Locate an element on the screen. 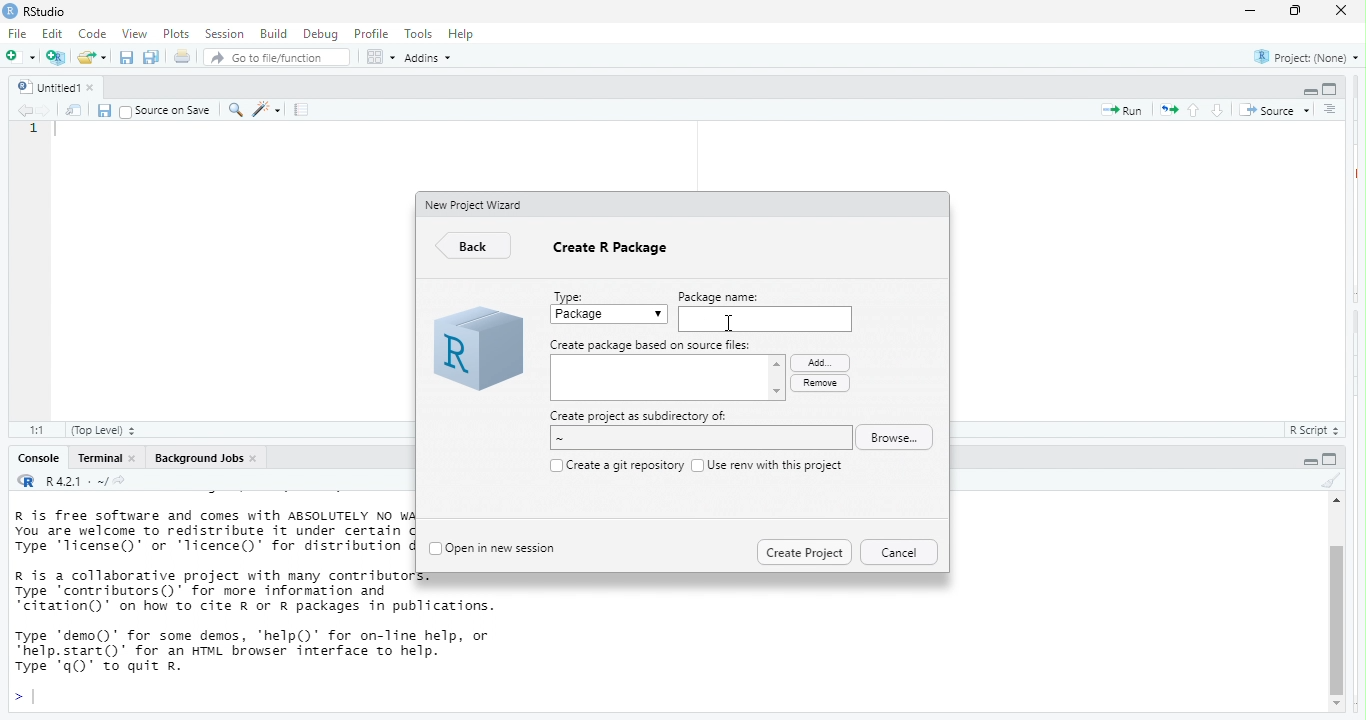 The width and height of the screenshot is (1366, 720). code is located at coordinates (94, 35).